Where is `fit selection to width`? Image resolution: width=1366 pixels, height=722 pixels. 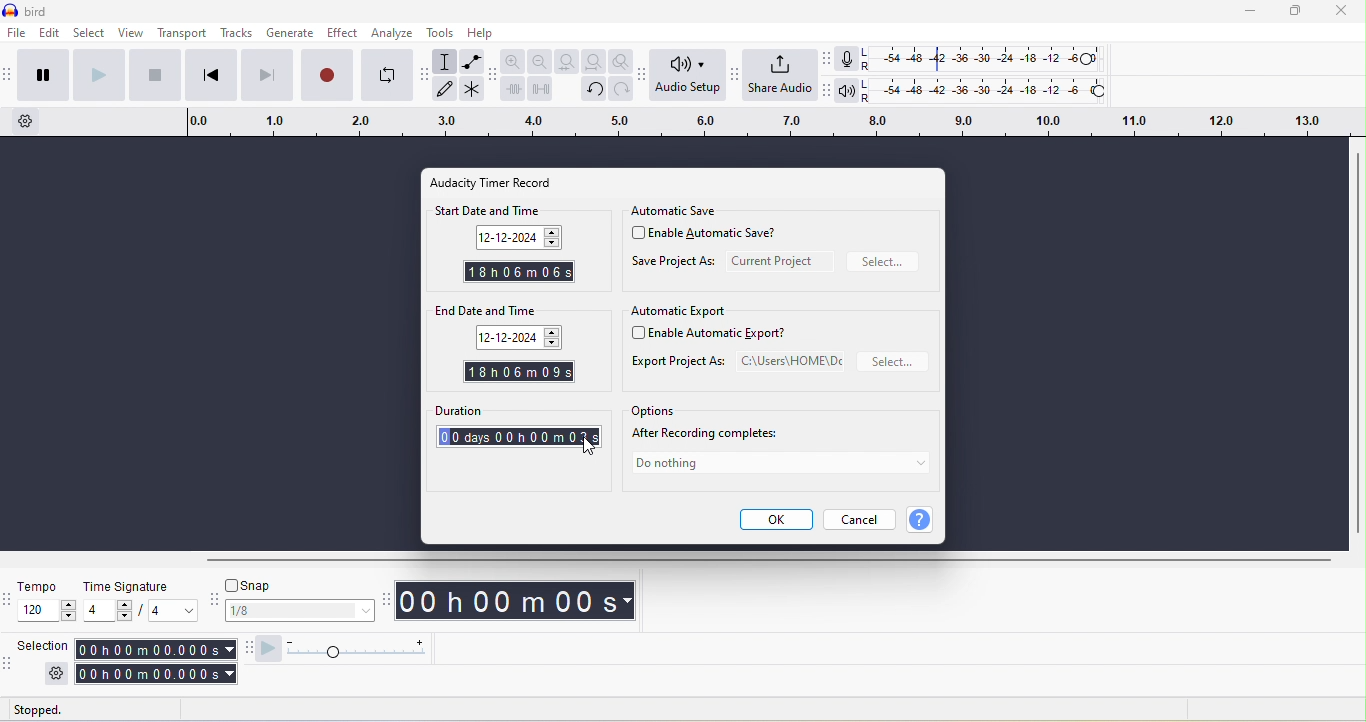 fit selection to width is located at coordinates (564, 60).